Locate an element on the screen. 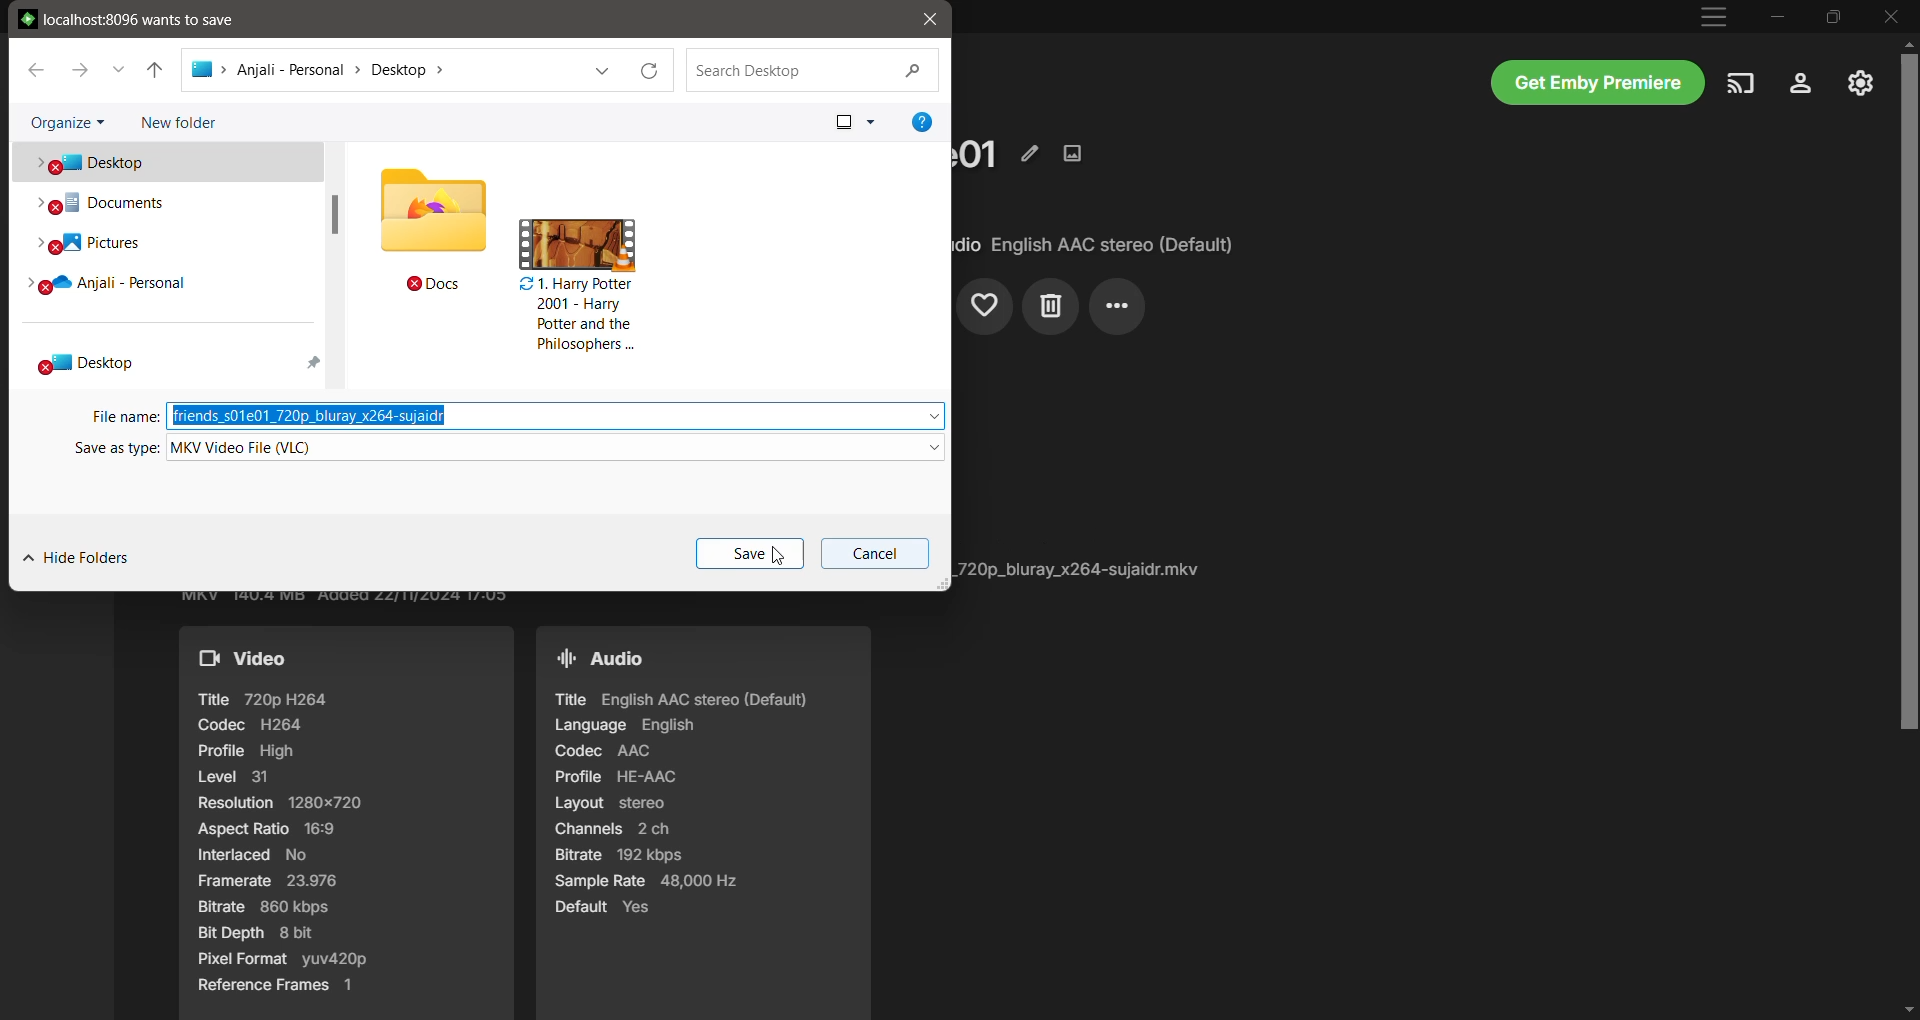 Image resolution: width=1920 pixels, height=1020 pixels. Help is located at coordinates (923, 122).